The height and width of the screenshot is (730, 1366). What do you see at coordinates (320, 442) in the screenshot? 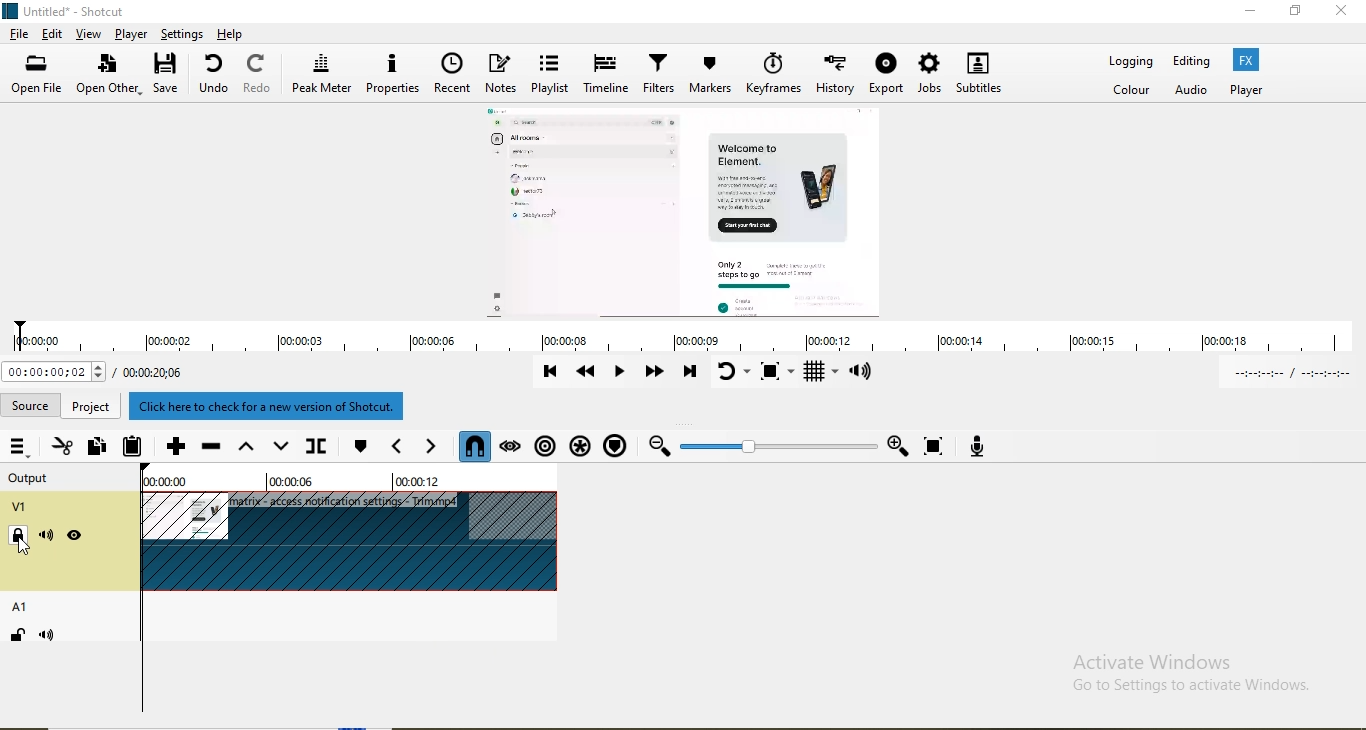
I see `Split at playhead` at bounding box center [320, 442].